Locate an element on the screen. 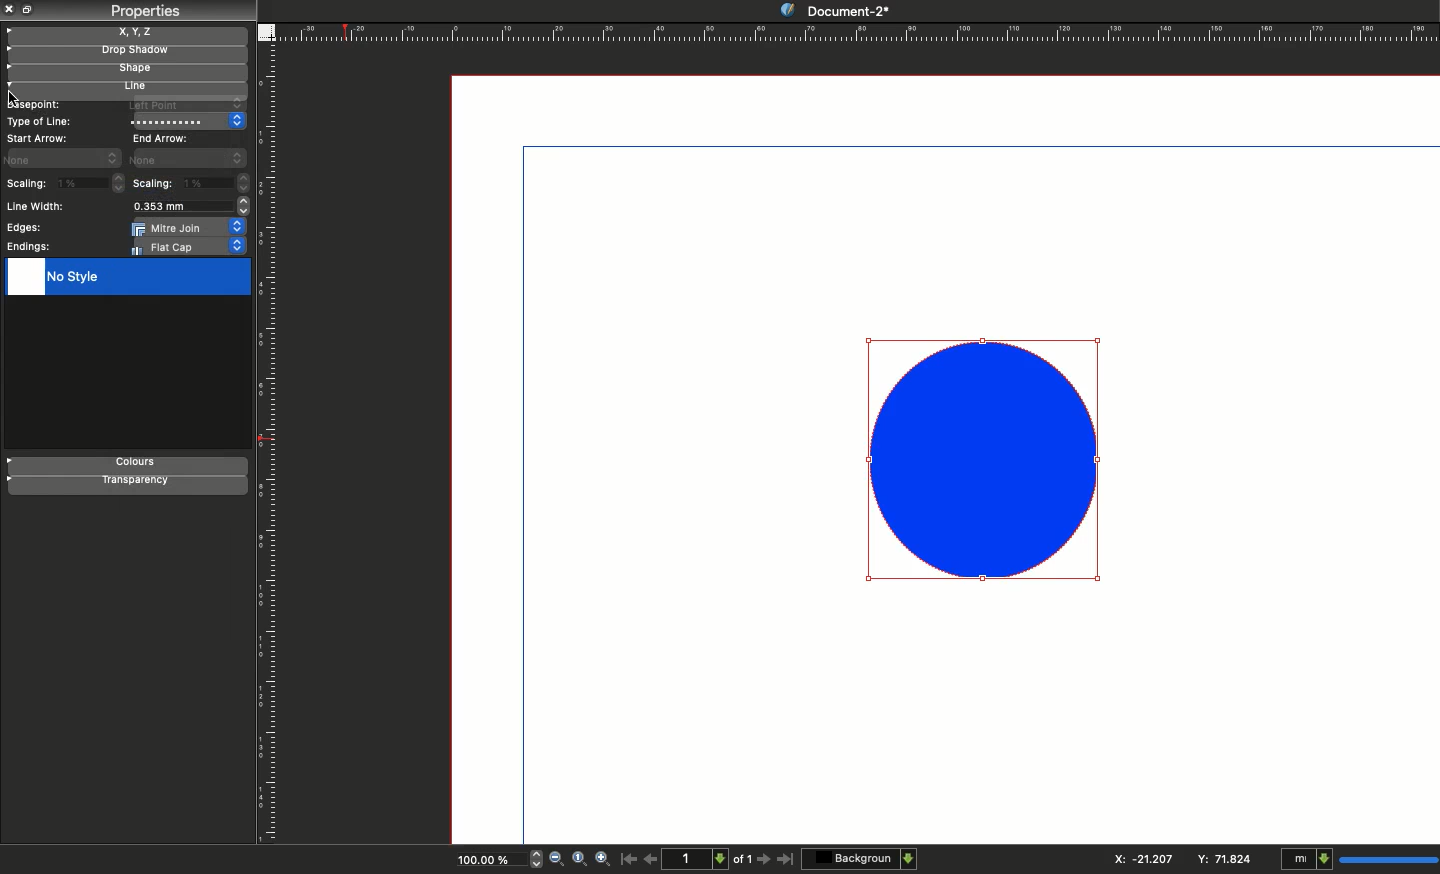 The height and width of the screenshot is (874, 1440). Line is located at coordinates (122, 88).